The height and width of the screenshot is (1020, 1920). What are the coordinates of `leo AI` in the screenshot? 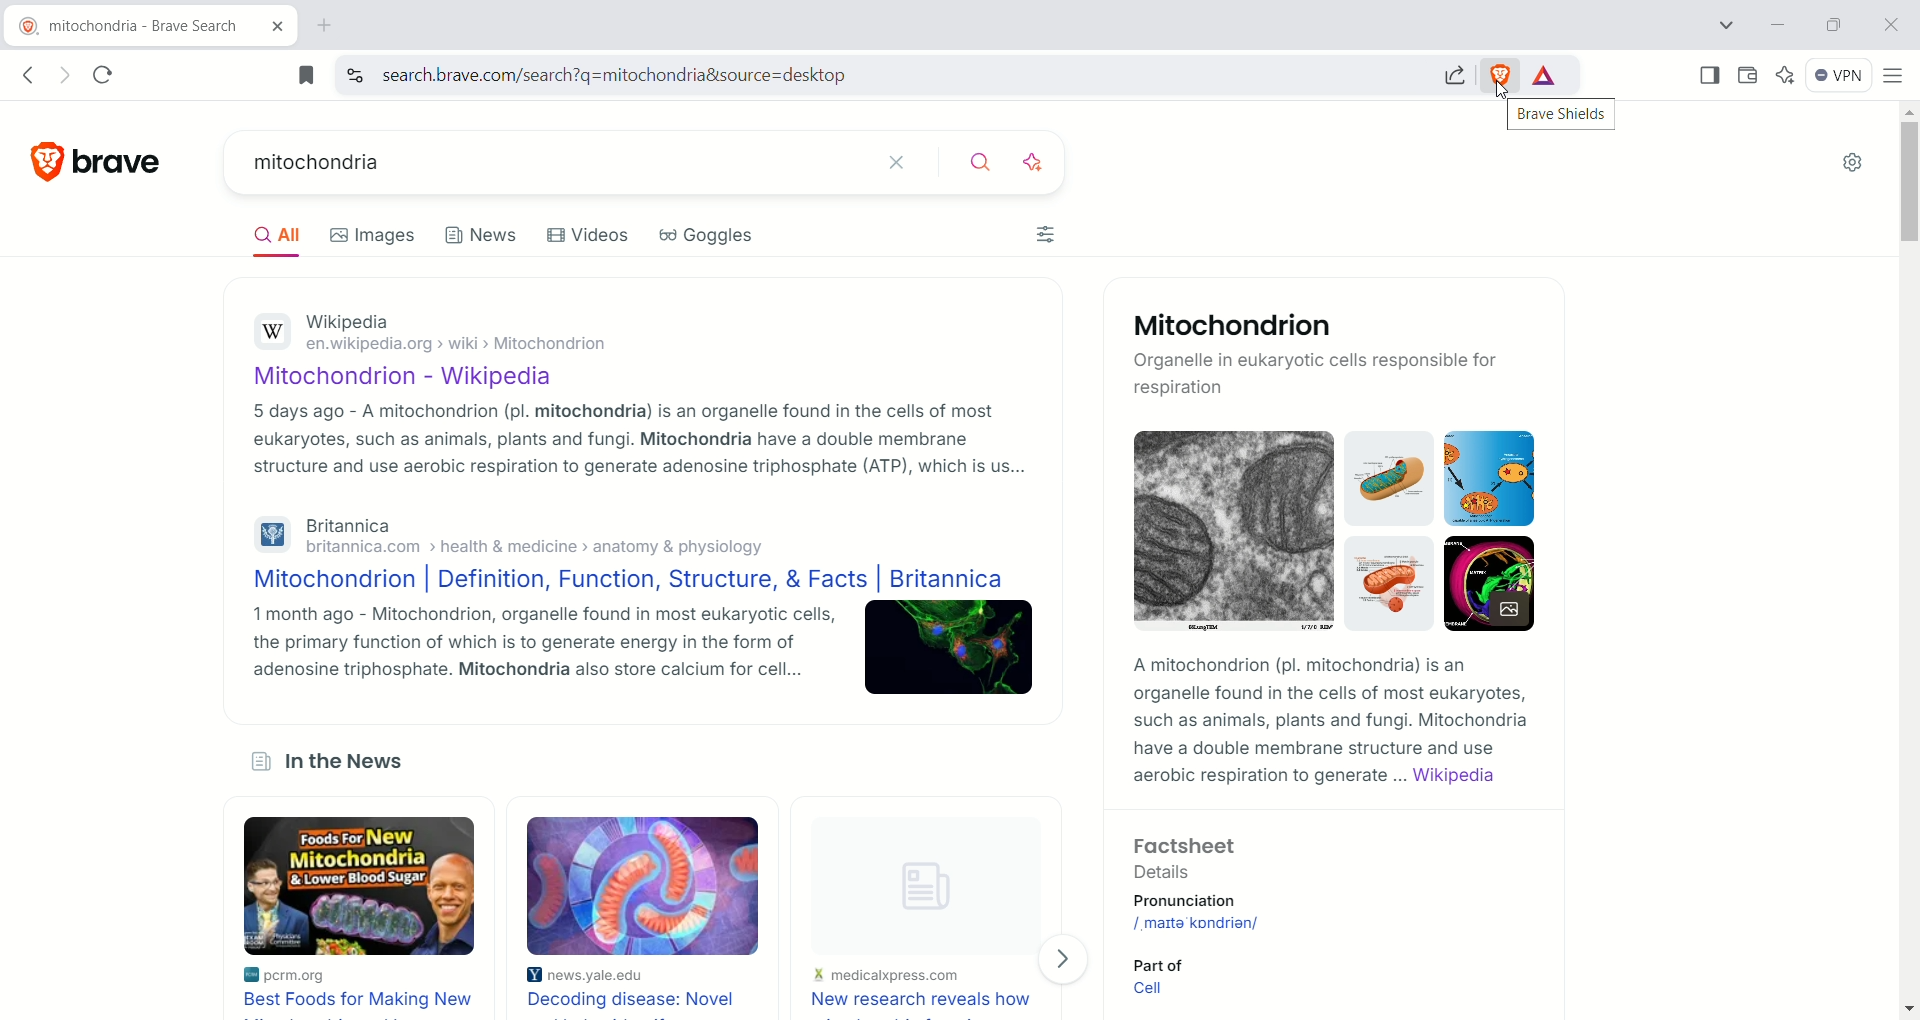 It's located at (1786, 74).